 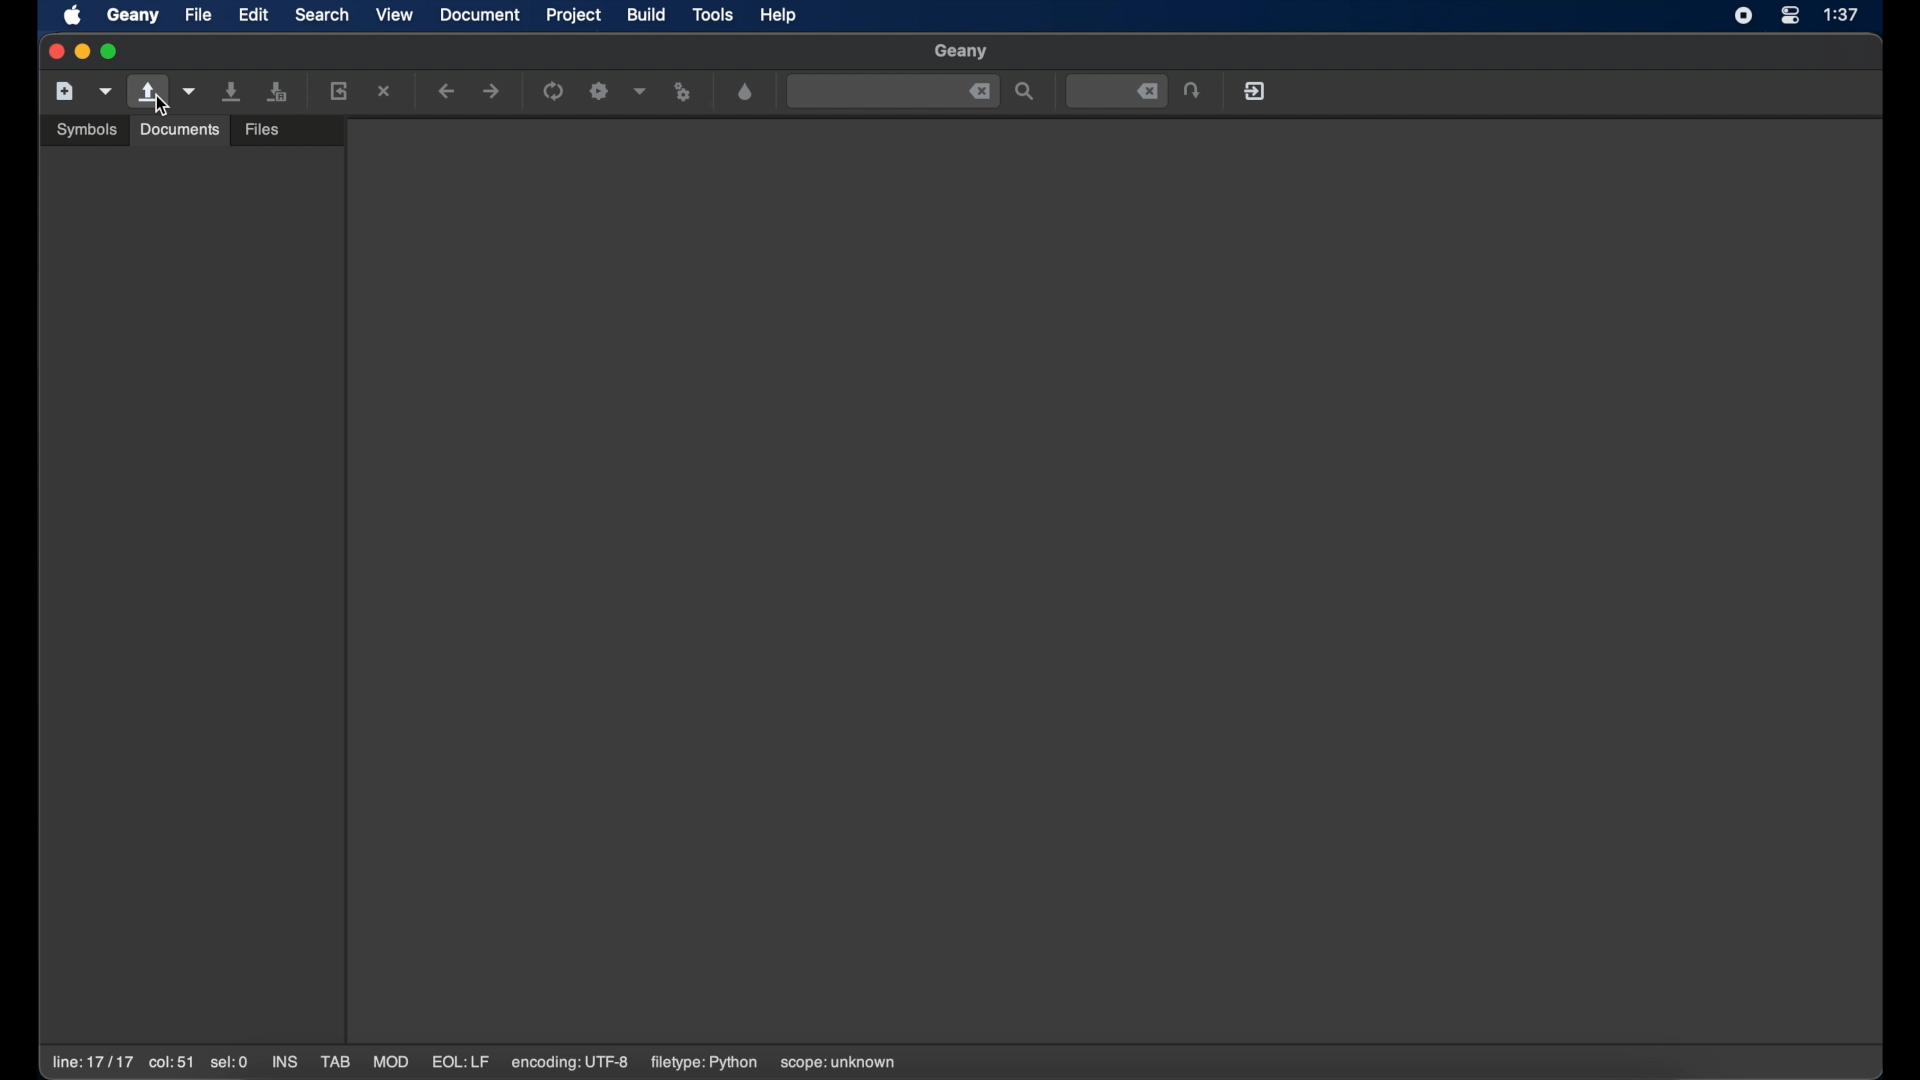 What do you see at coordinates (892, 92) in the screenshot?
I see `find the entered text in the current file` at bounding box center [892, 92].